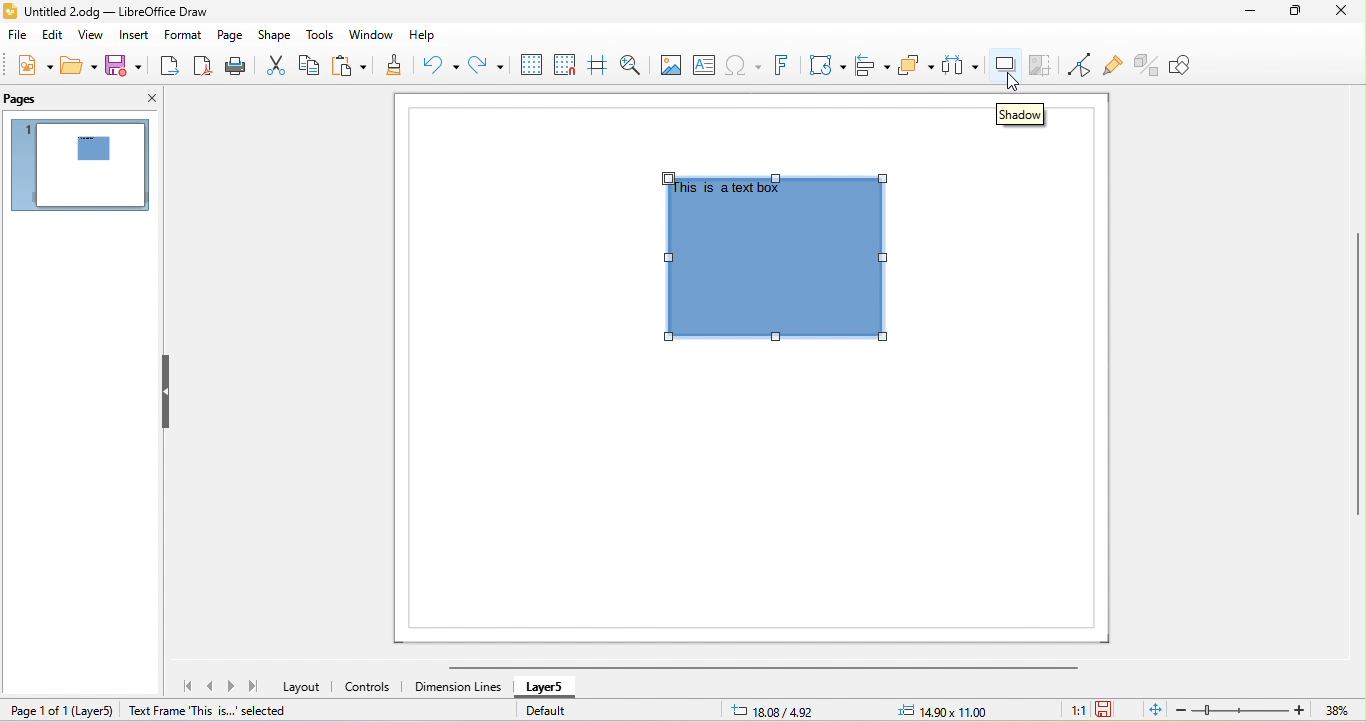 The width and height of the screenshot is (1366, 722). What do you see at coordinates (304, 686) in the screenshot?
I see `layout` at bounding box center [304, 686].